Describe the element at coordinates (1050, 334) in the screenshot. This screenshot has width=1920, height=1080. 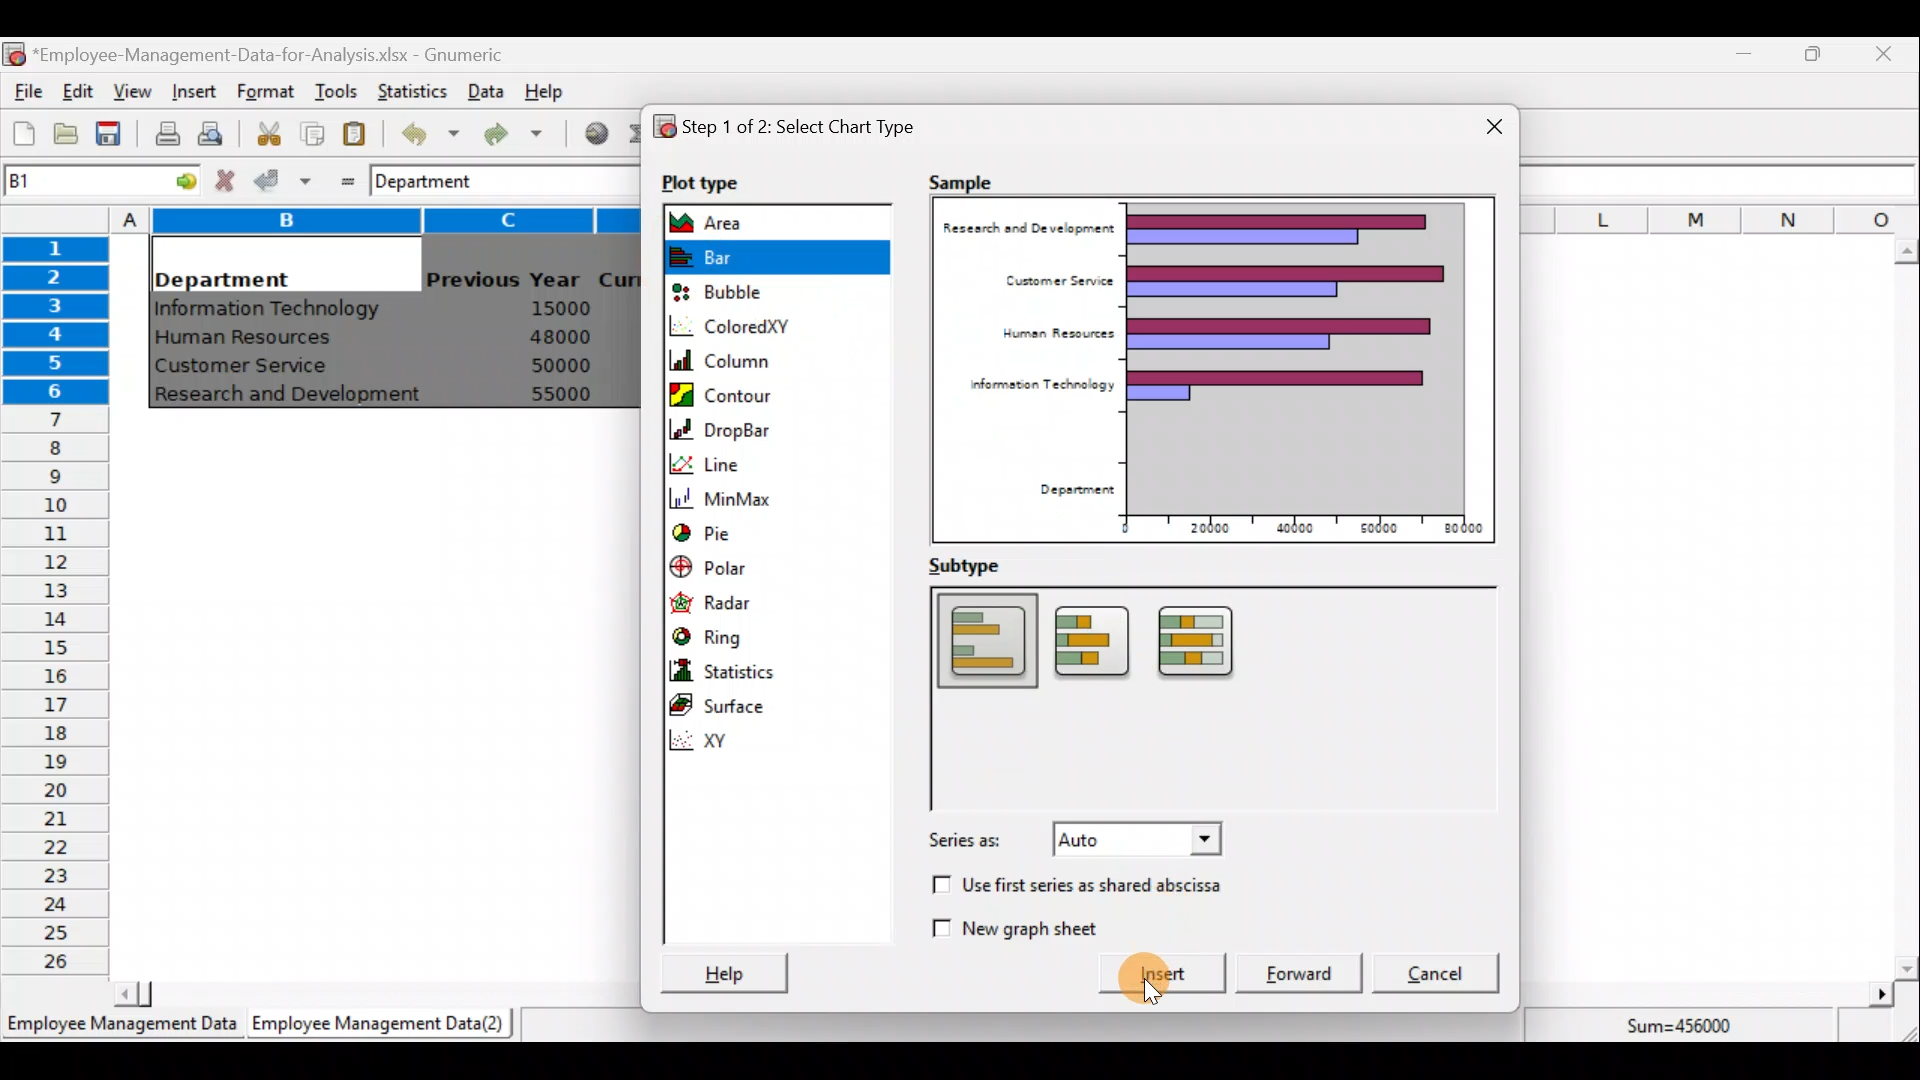
I see `Human Resources` at that location.